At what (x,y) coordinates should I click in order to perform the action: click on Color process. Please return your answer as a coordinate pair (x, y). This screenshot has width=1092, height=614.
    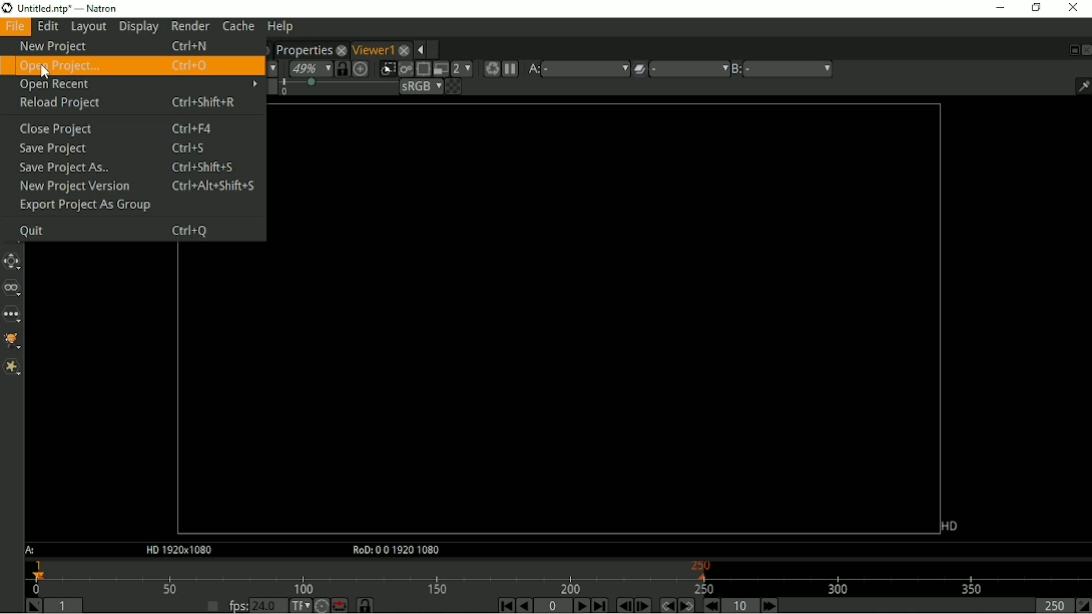
    Looking at the image, I should click on (420, 86).